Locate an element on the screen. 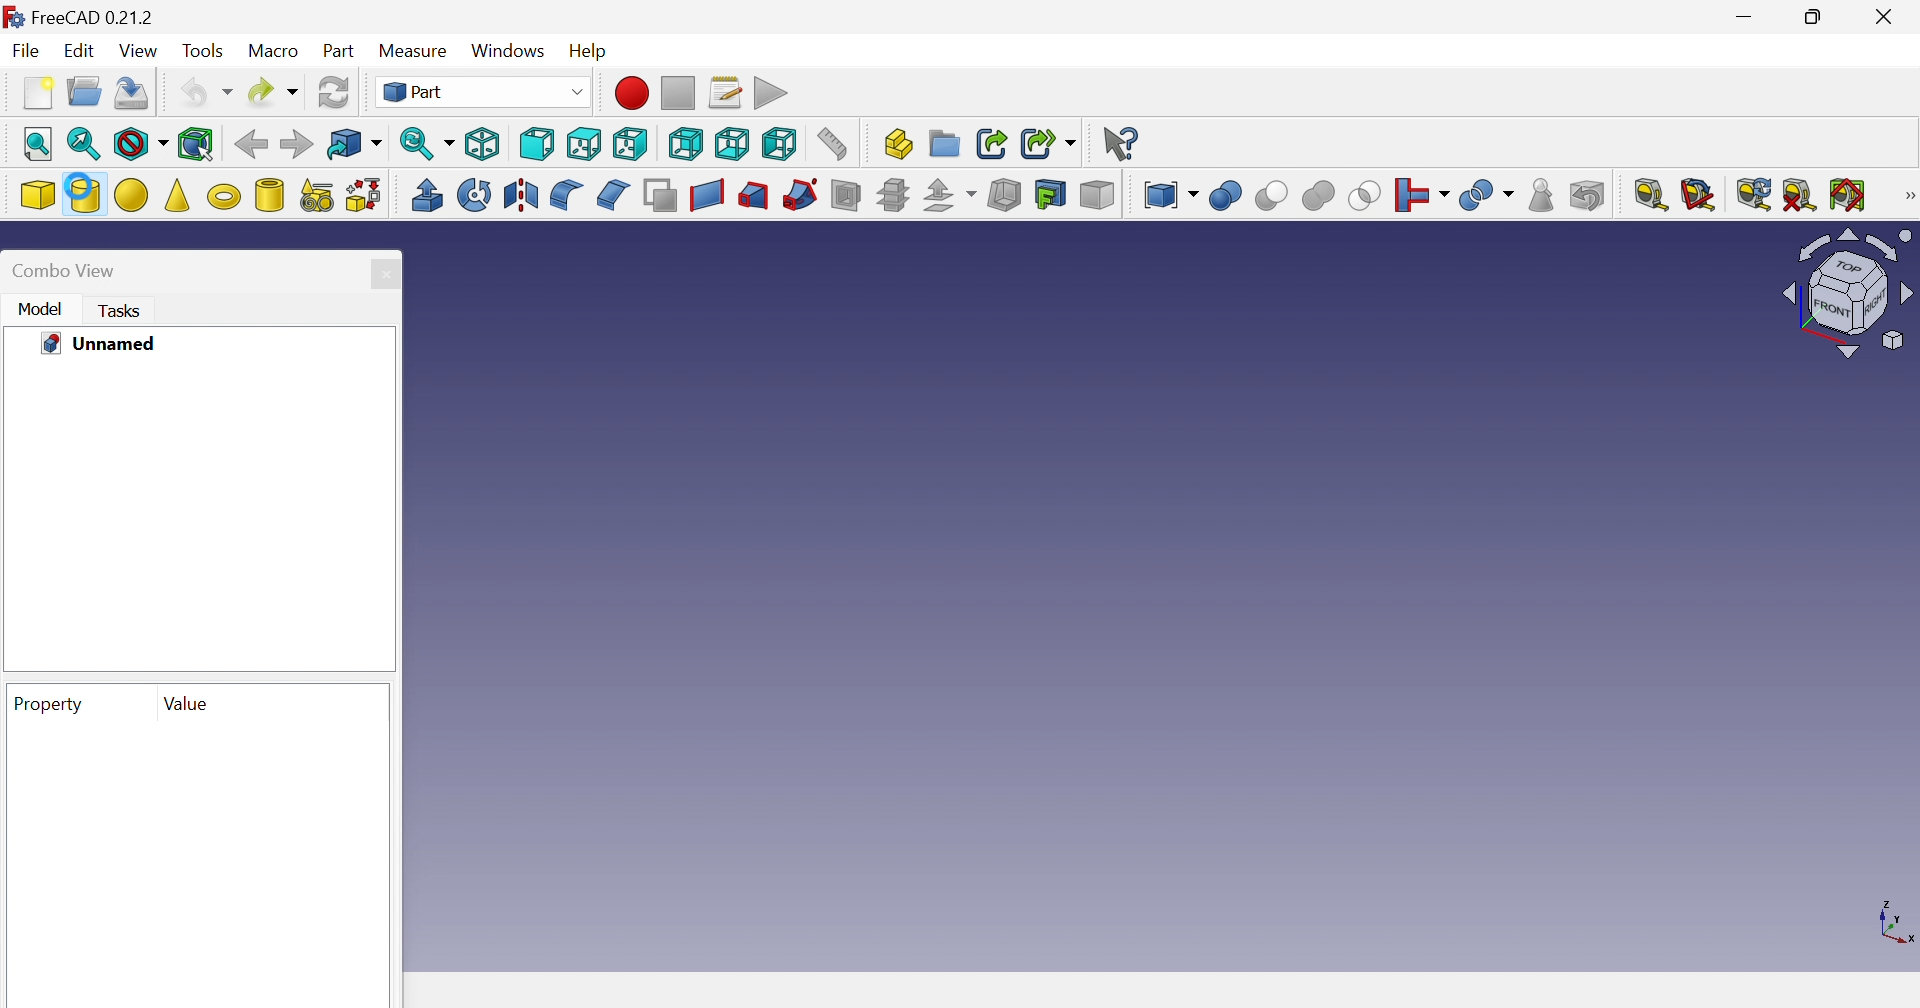 The height and width of the screenshot is (1008, 1920). Thickness is located at coordinates (1004, 194).